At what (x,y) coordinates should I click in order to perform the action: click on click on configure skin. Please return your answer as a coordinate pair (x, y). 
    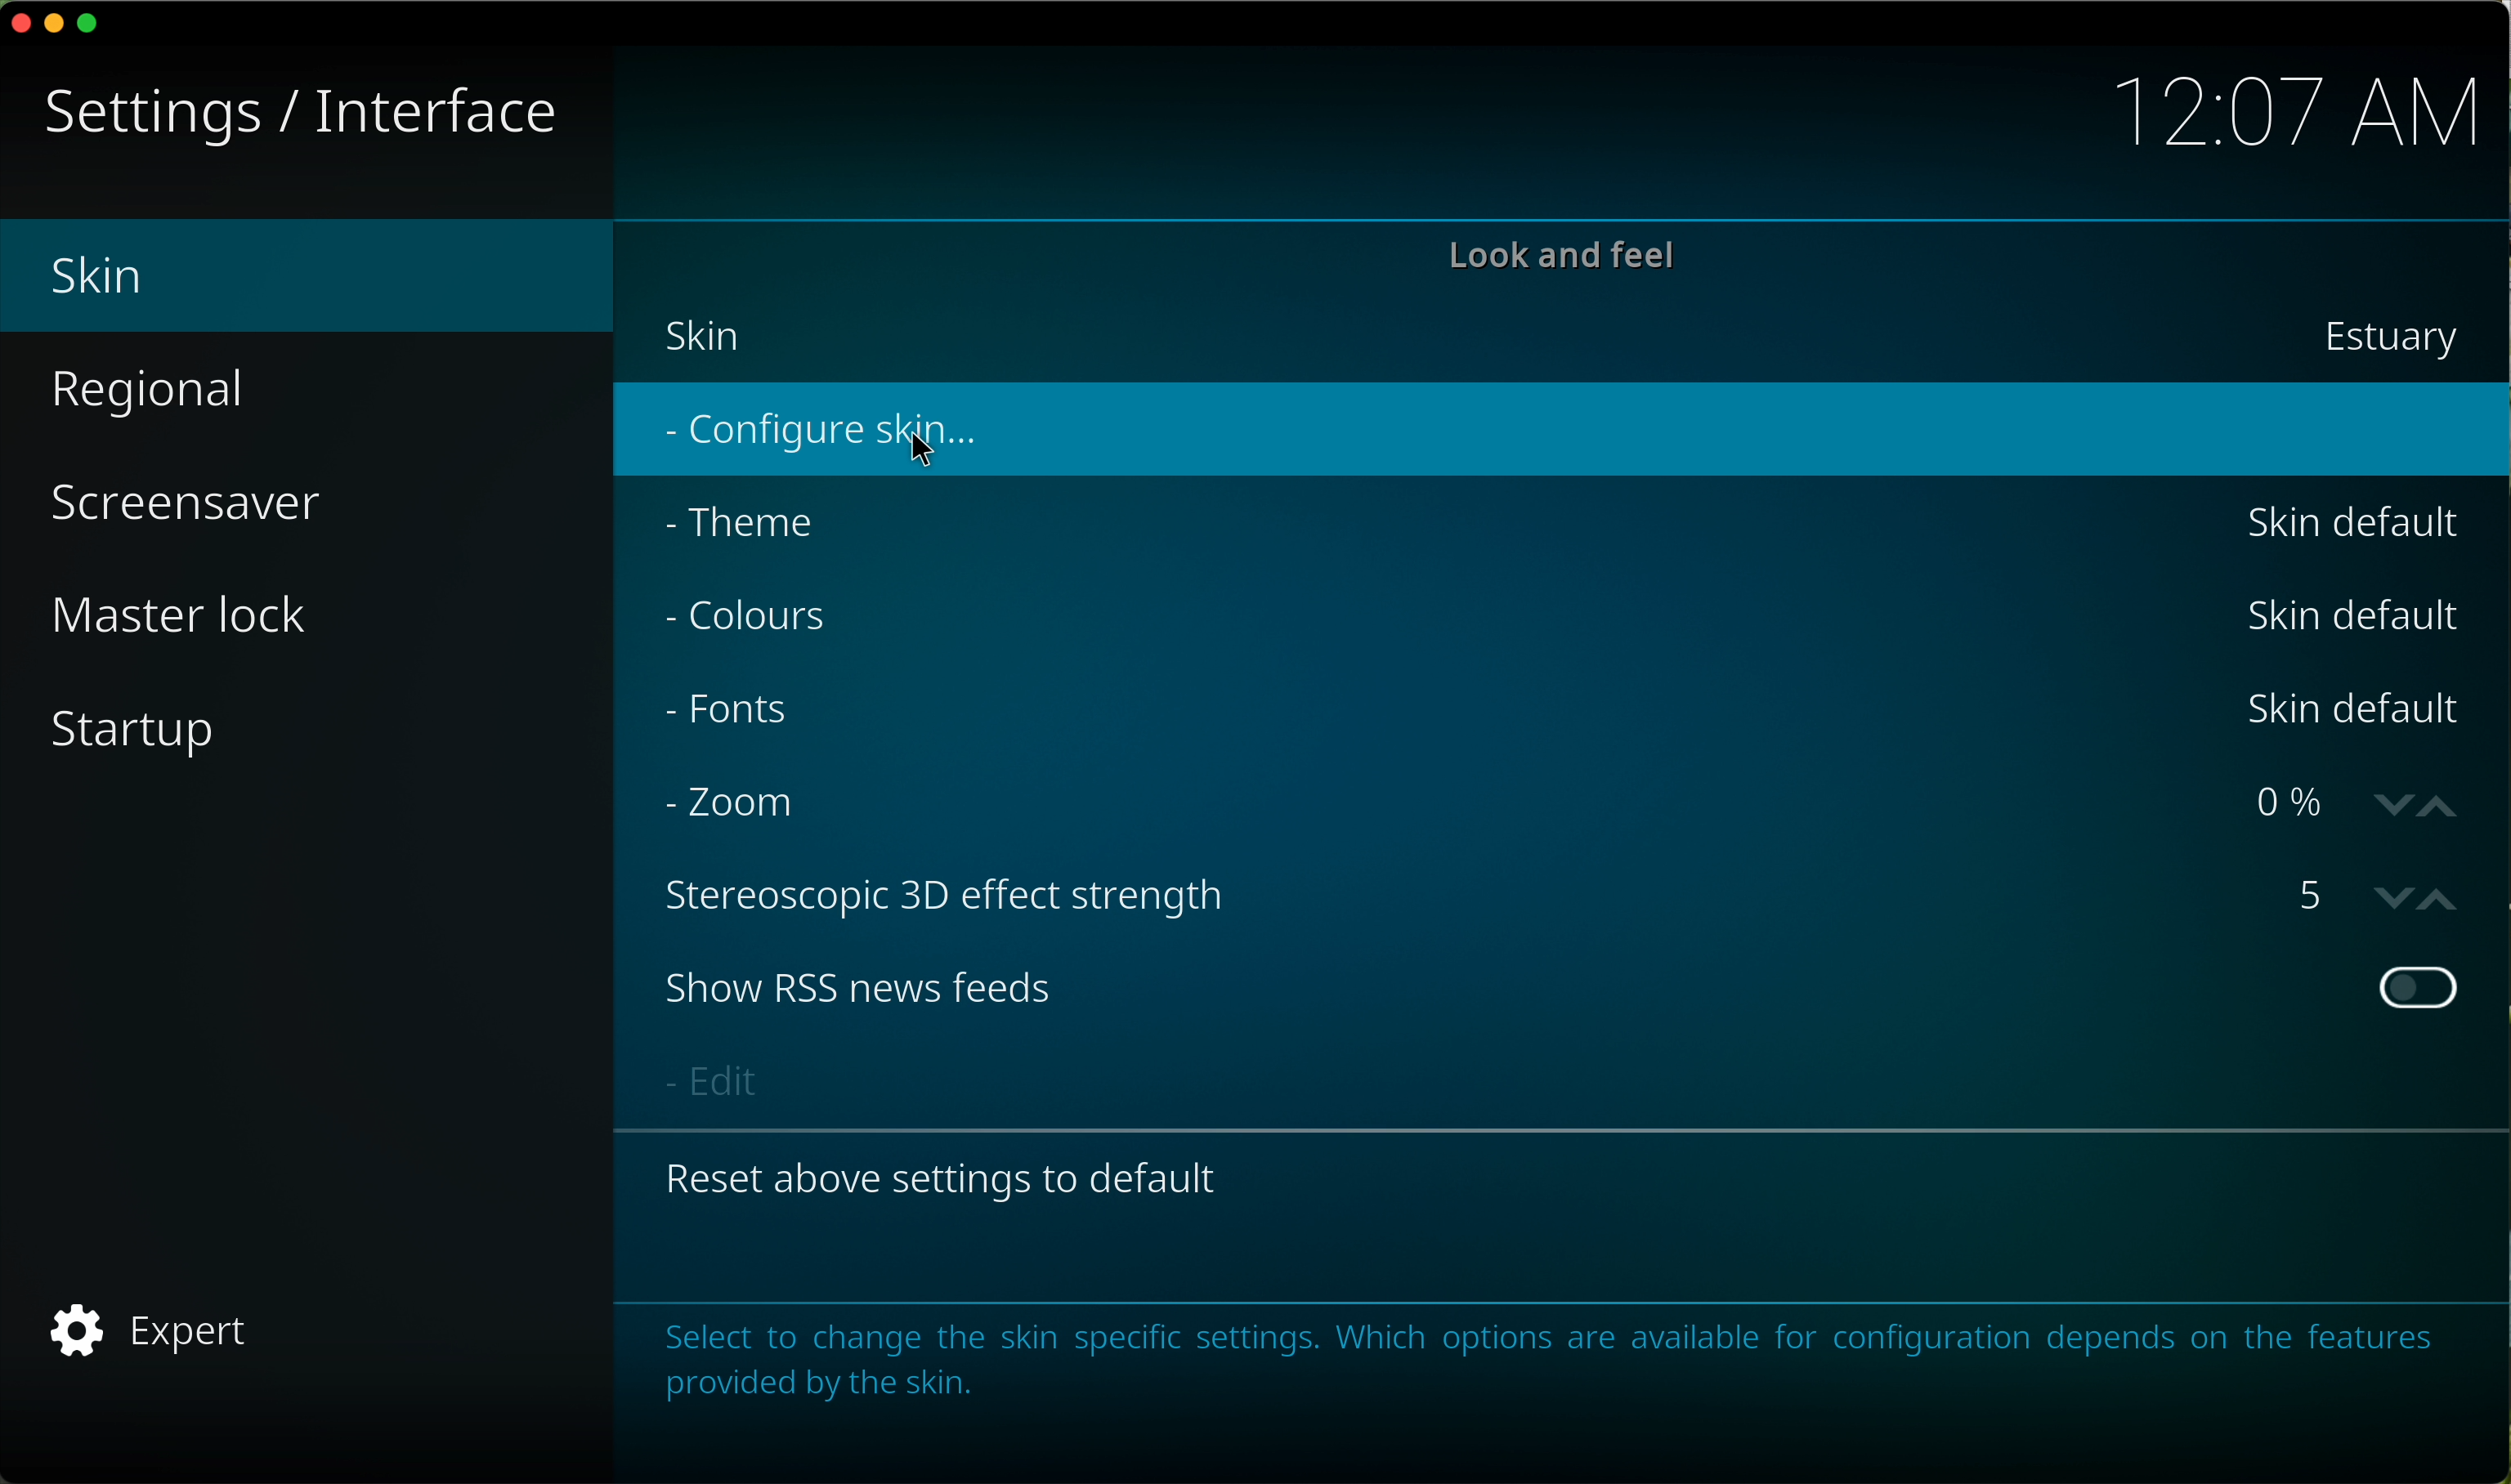
    Looking at the image, I should click on (819, 435).